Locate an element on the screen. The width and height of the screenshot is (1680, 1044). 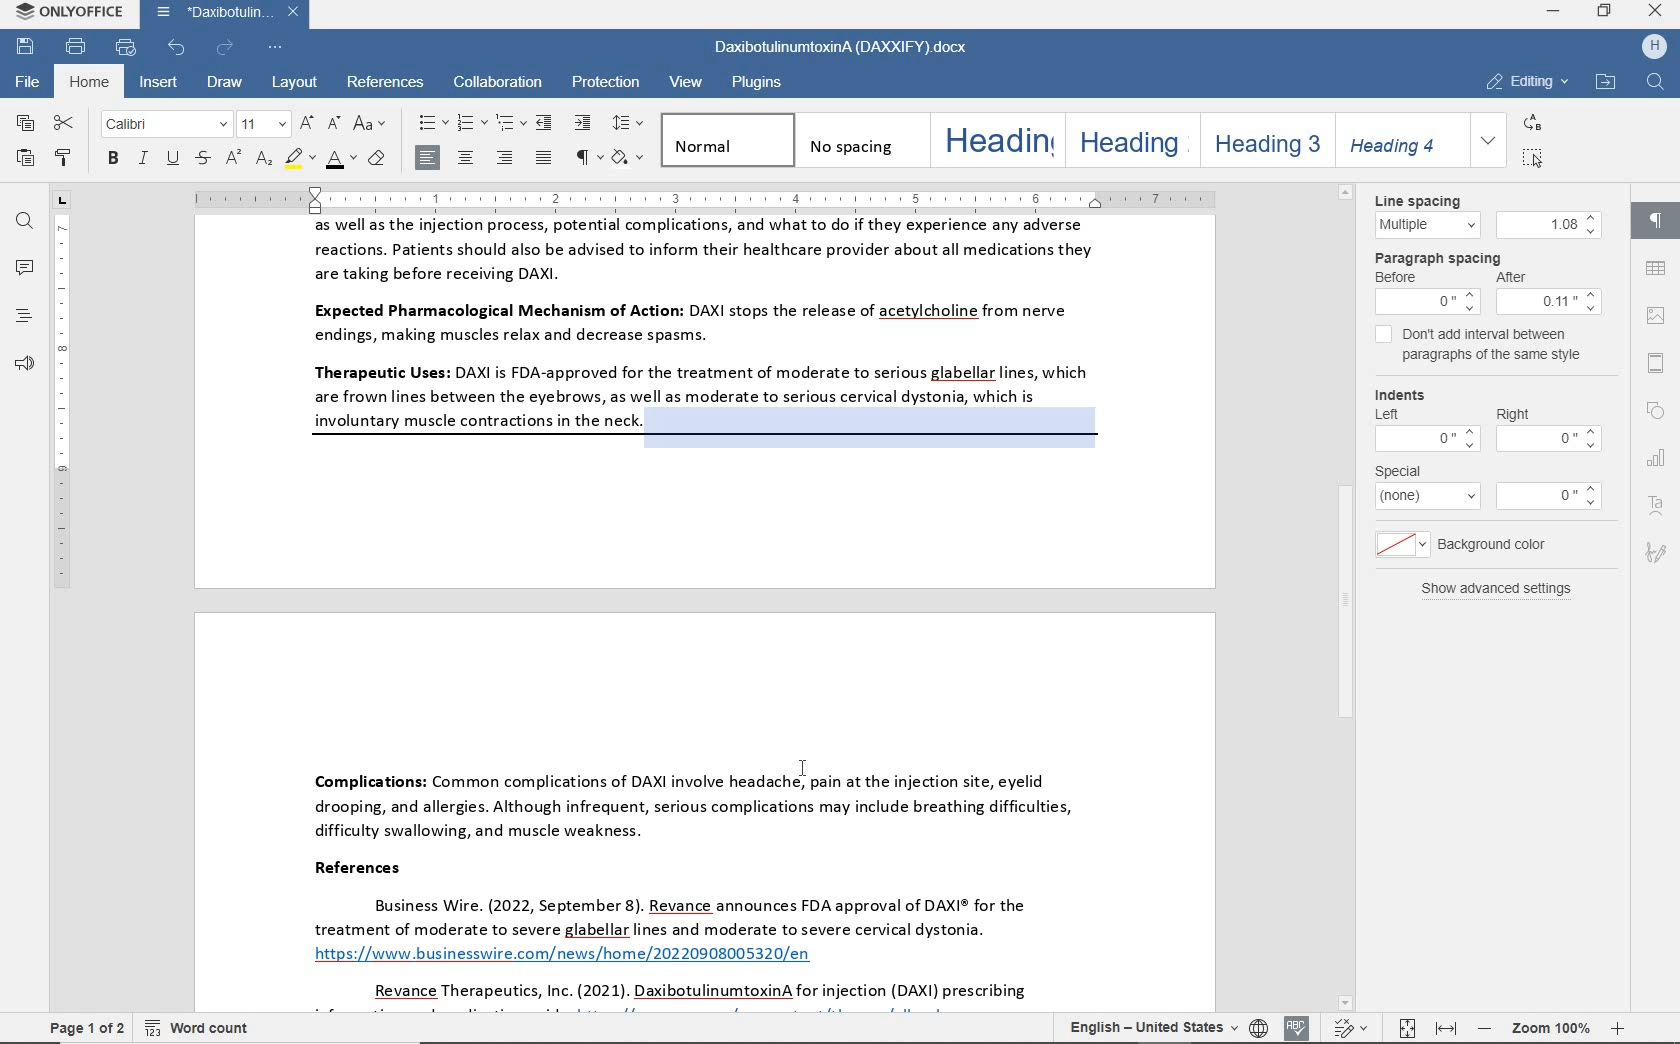
find is located at coordinates (1654, 84).